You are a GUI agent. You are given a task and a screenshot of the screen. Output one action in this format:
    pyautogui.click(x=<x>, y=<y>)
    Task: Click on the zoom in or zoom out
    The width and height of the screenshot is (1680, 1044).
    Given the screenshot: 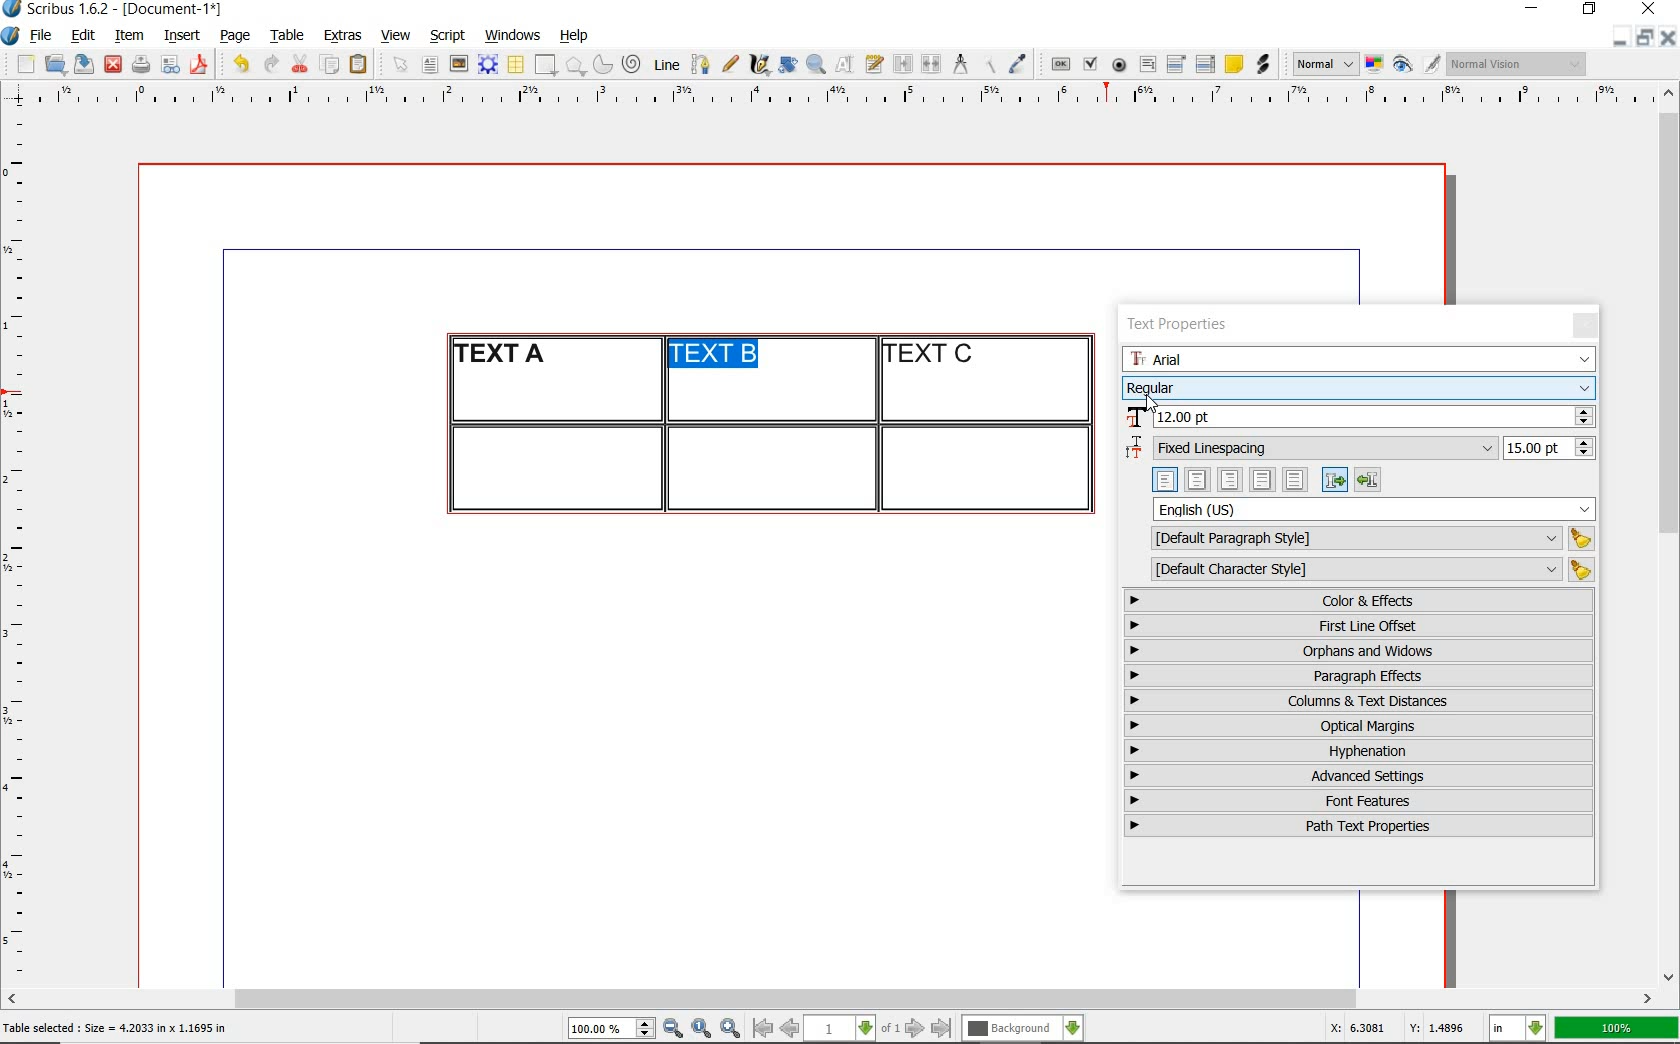 What is the action you would take?
    pyautogui.click(x=816, y=64)
    